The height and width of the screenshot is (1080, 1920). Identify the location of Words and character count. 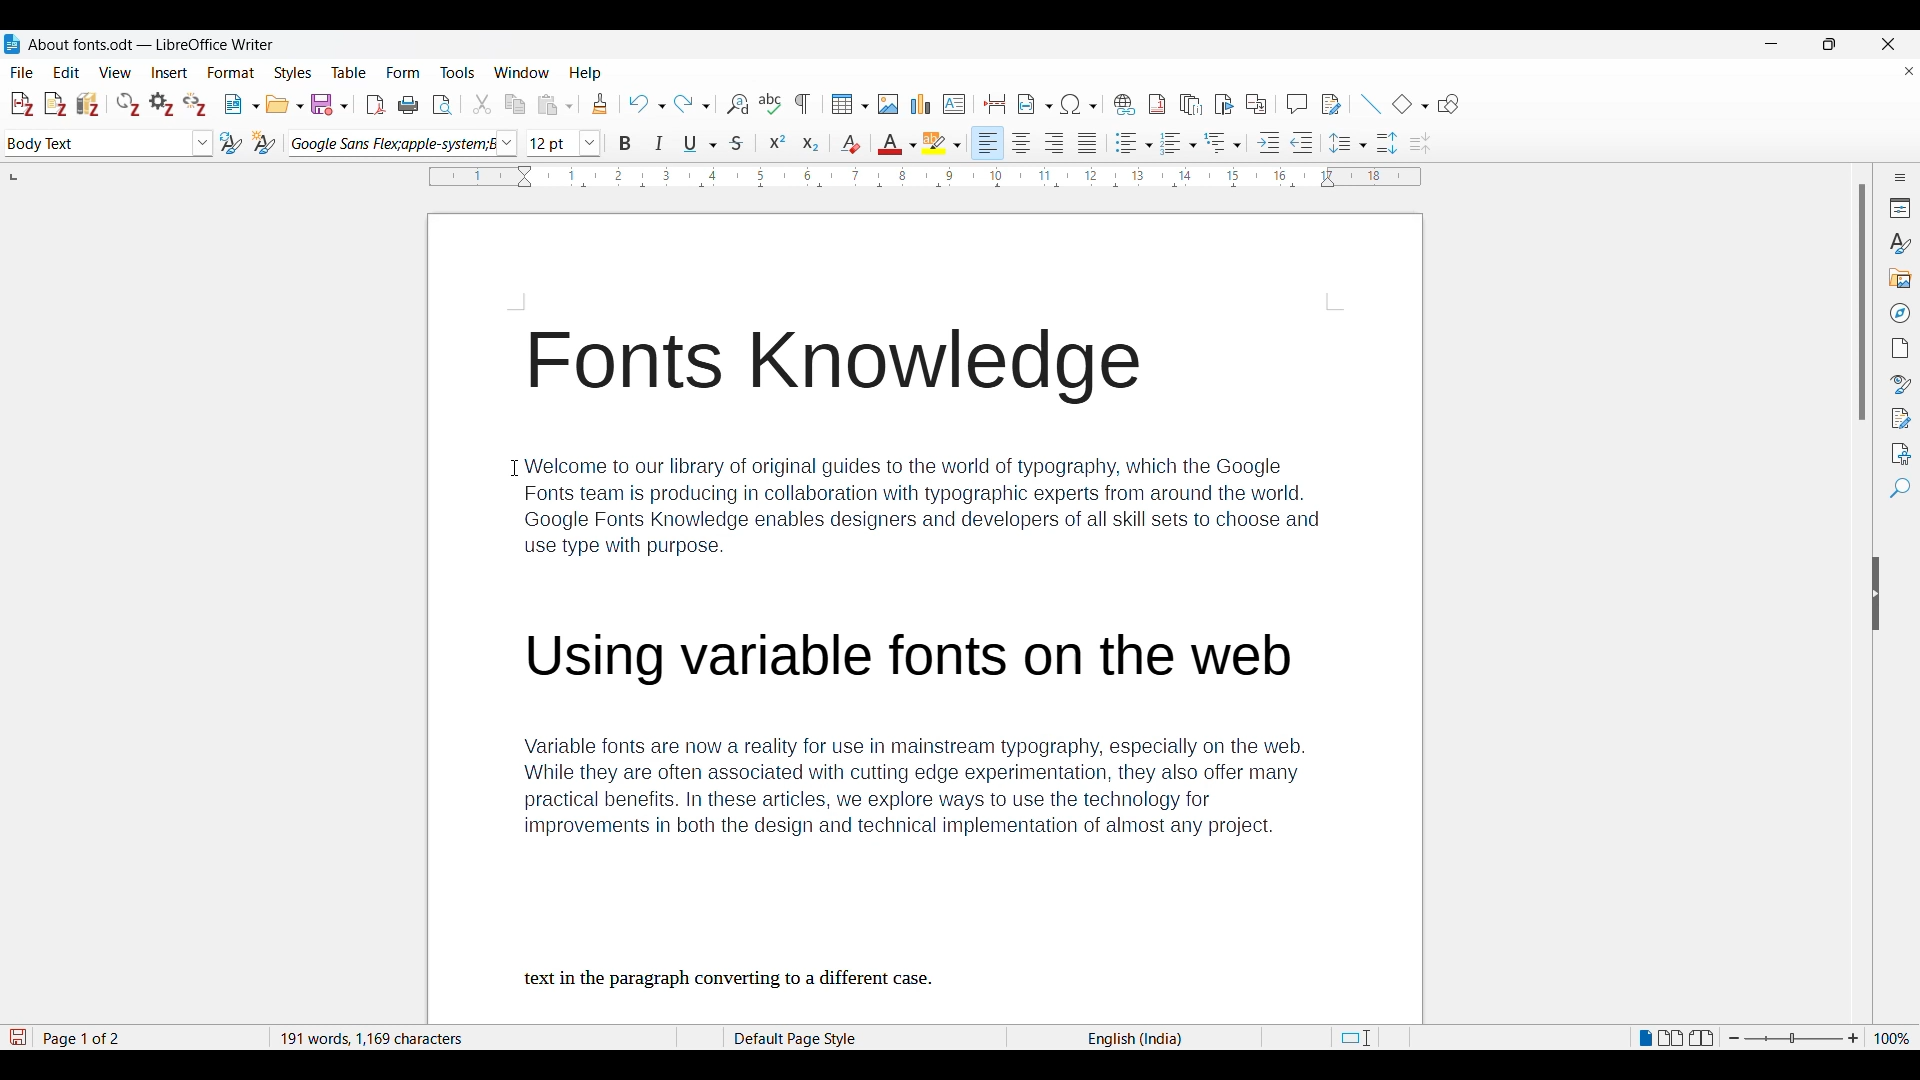
(467, 1037).